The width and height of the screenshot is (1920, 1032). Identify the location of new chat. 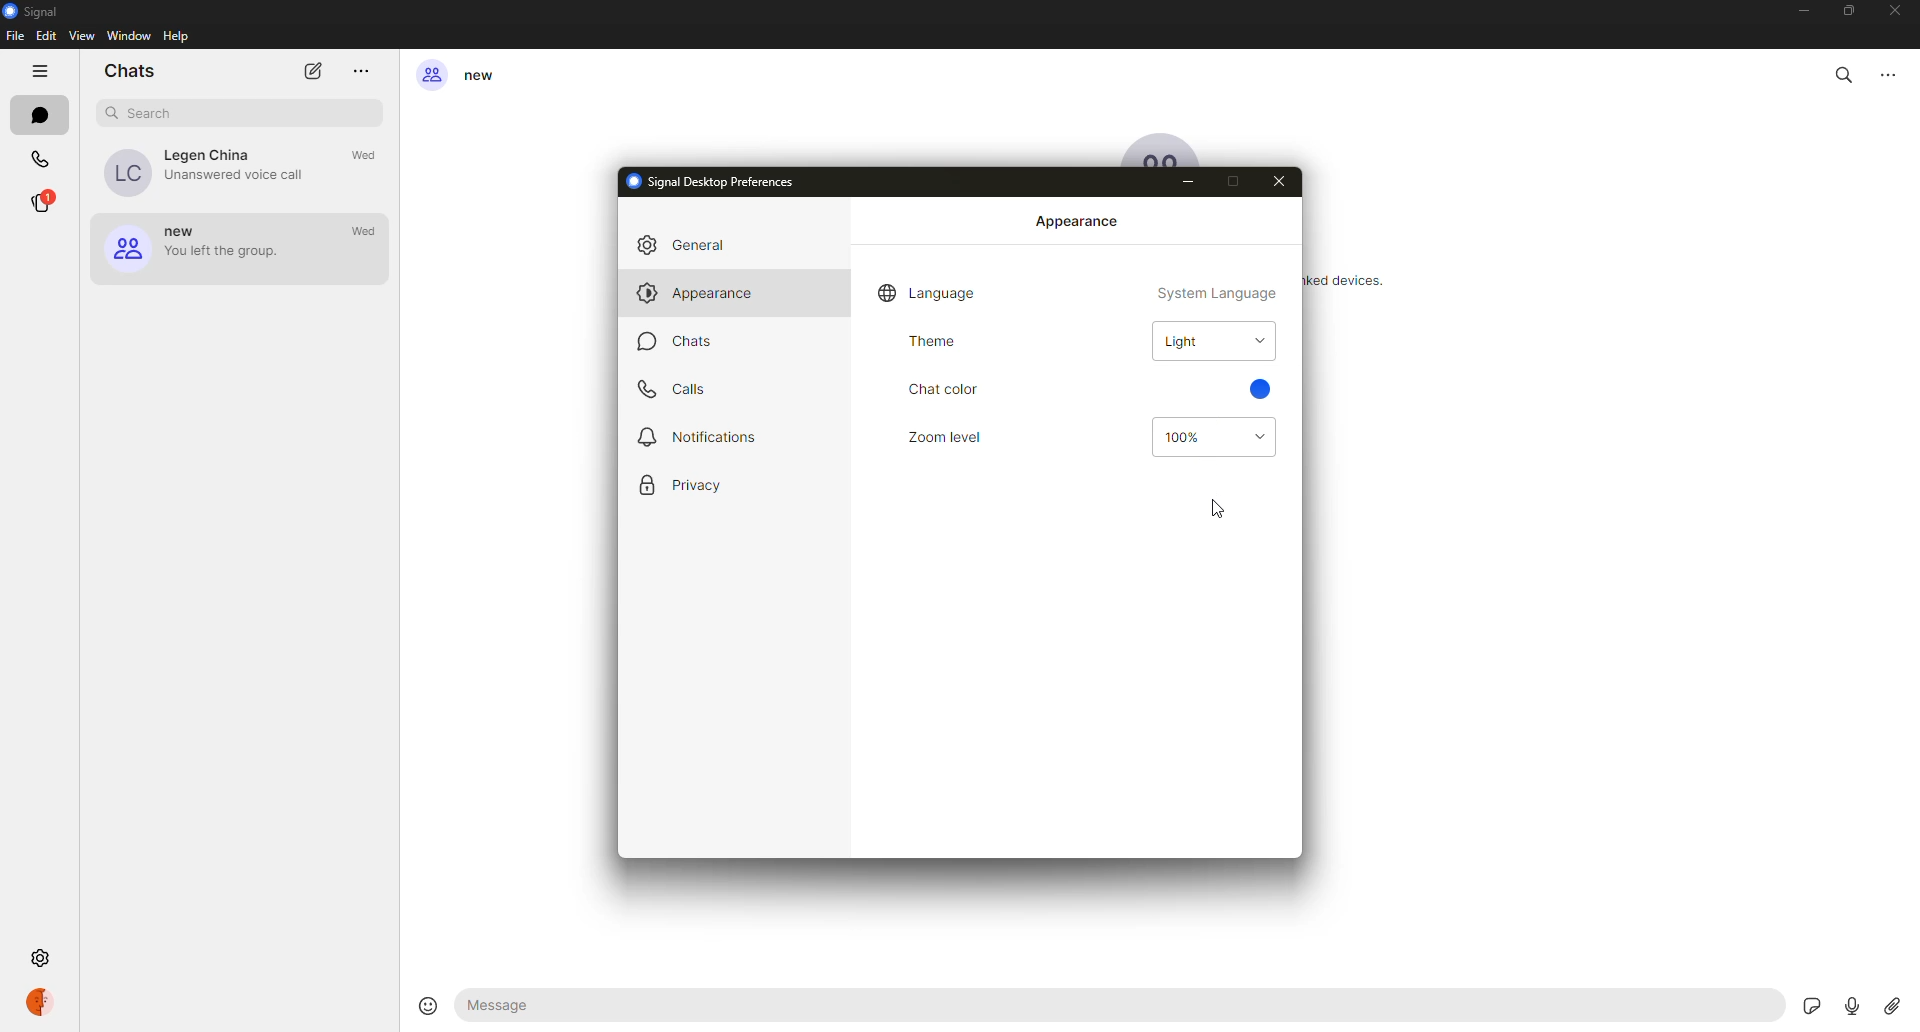
(315, 72).